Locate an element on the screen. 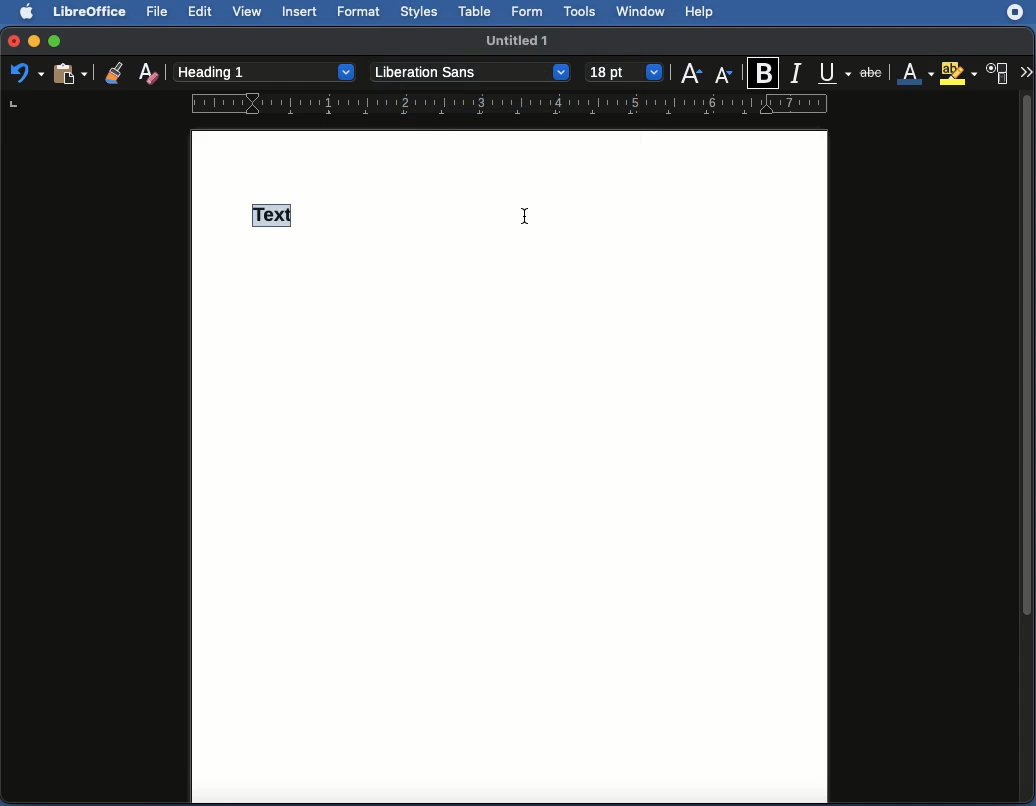  Tools is located at coordinates (580, 13).